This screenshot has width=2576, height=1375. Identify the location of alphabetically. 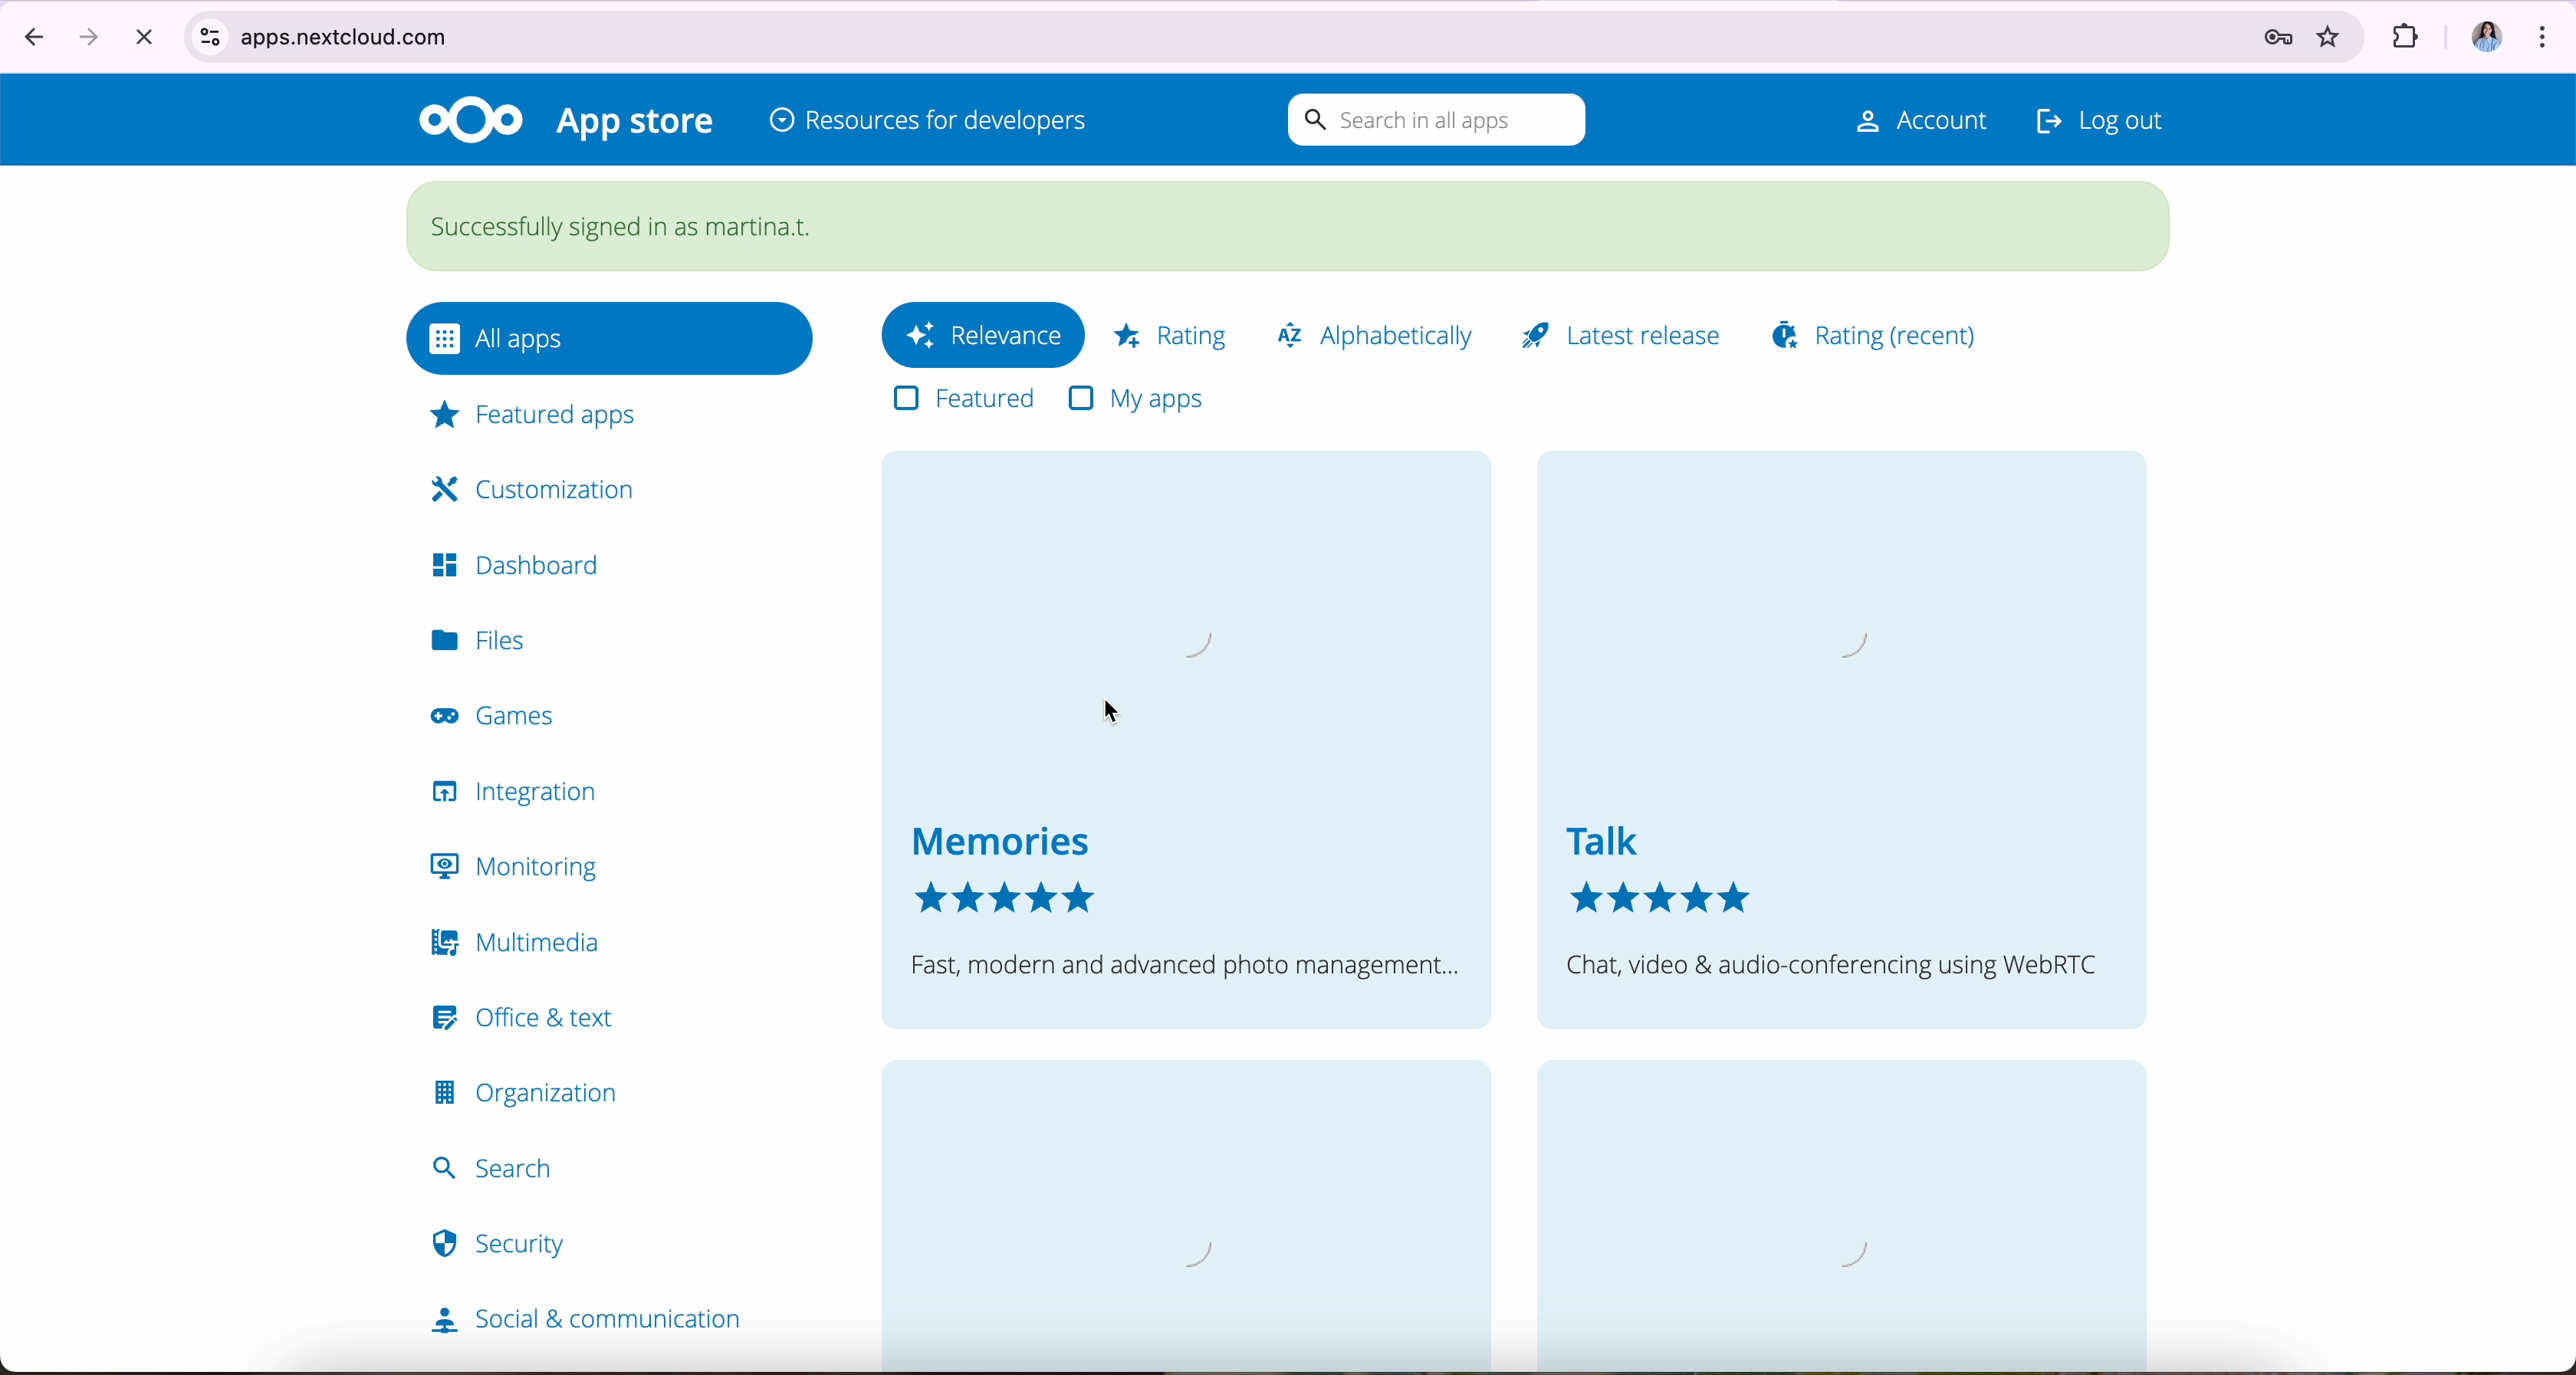
(1383, 333).